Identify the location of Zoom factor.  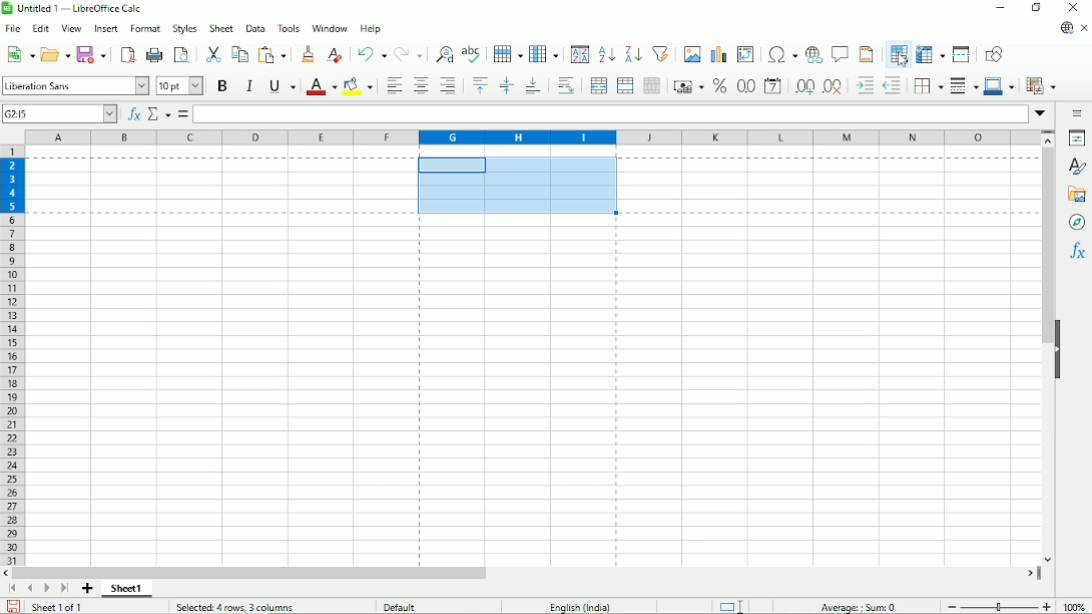
(1077, 607).